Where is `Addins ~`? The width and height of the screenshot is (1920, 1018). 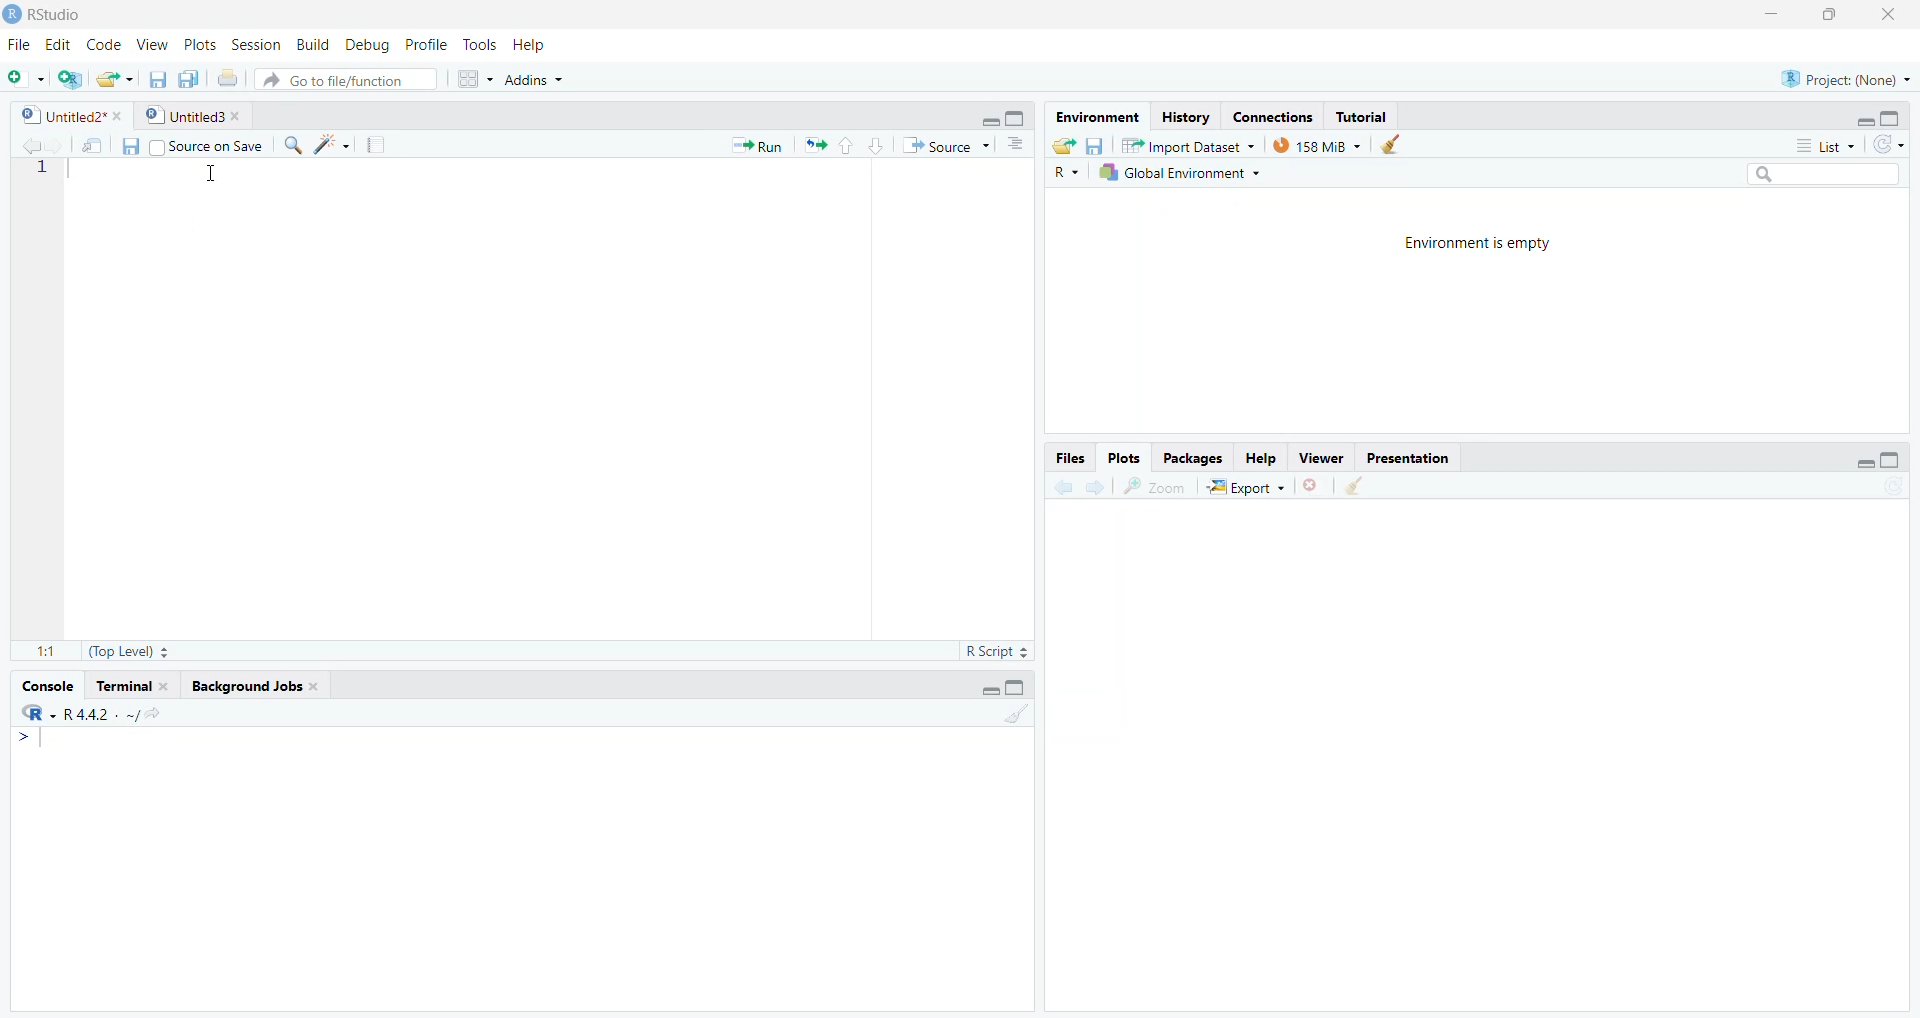
Addins ~ is located at coordinates (537, 84).